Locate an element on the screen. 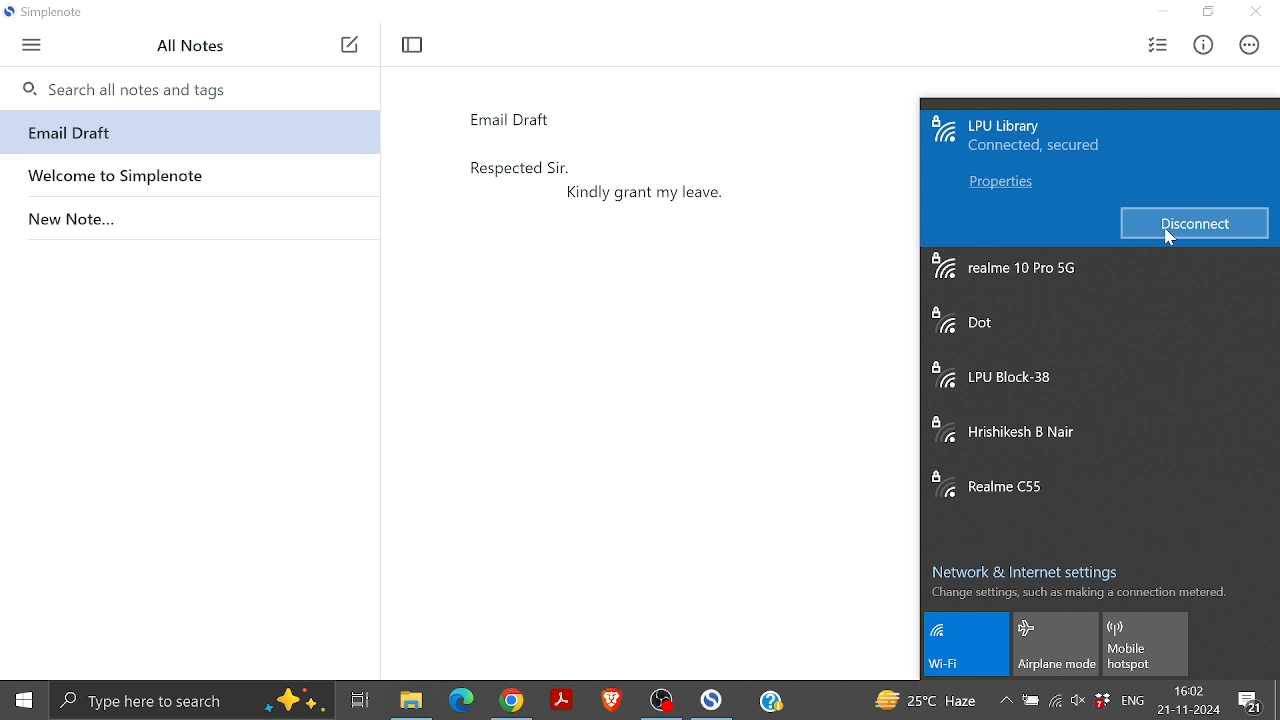 The width and height of the screenshot is (1280, 720). Note tilted "New Note" is located at coordinates (188, 215).